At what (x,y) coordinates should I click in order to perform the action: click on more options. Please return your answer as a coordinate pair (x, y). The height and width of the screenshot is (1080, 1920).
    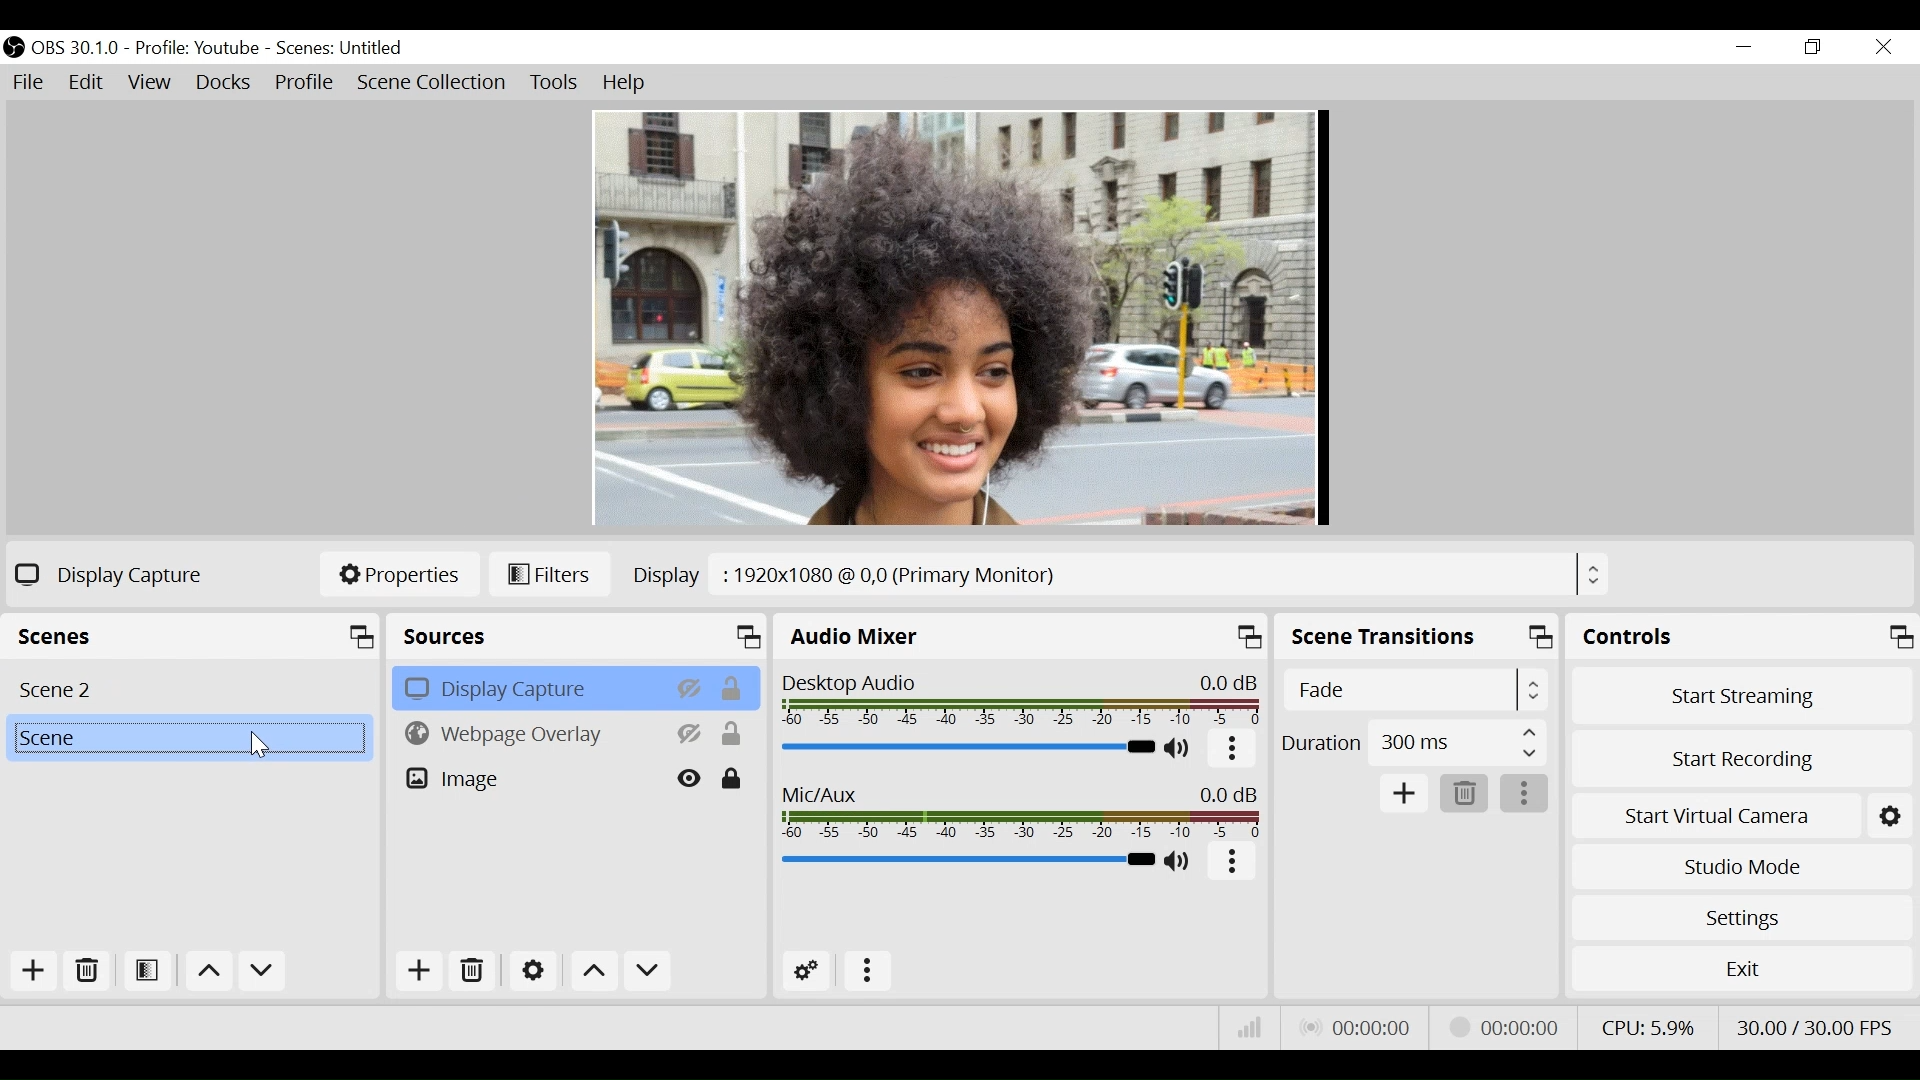
    Looking at the image, I should click on (1525, 793).